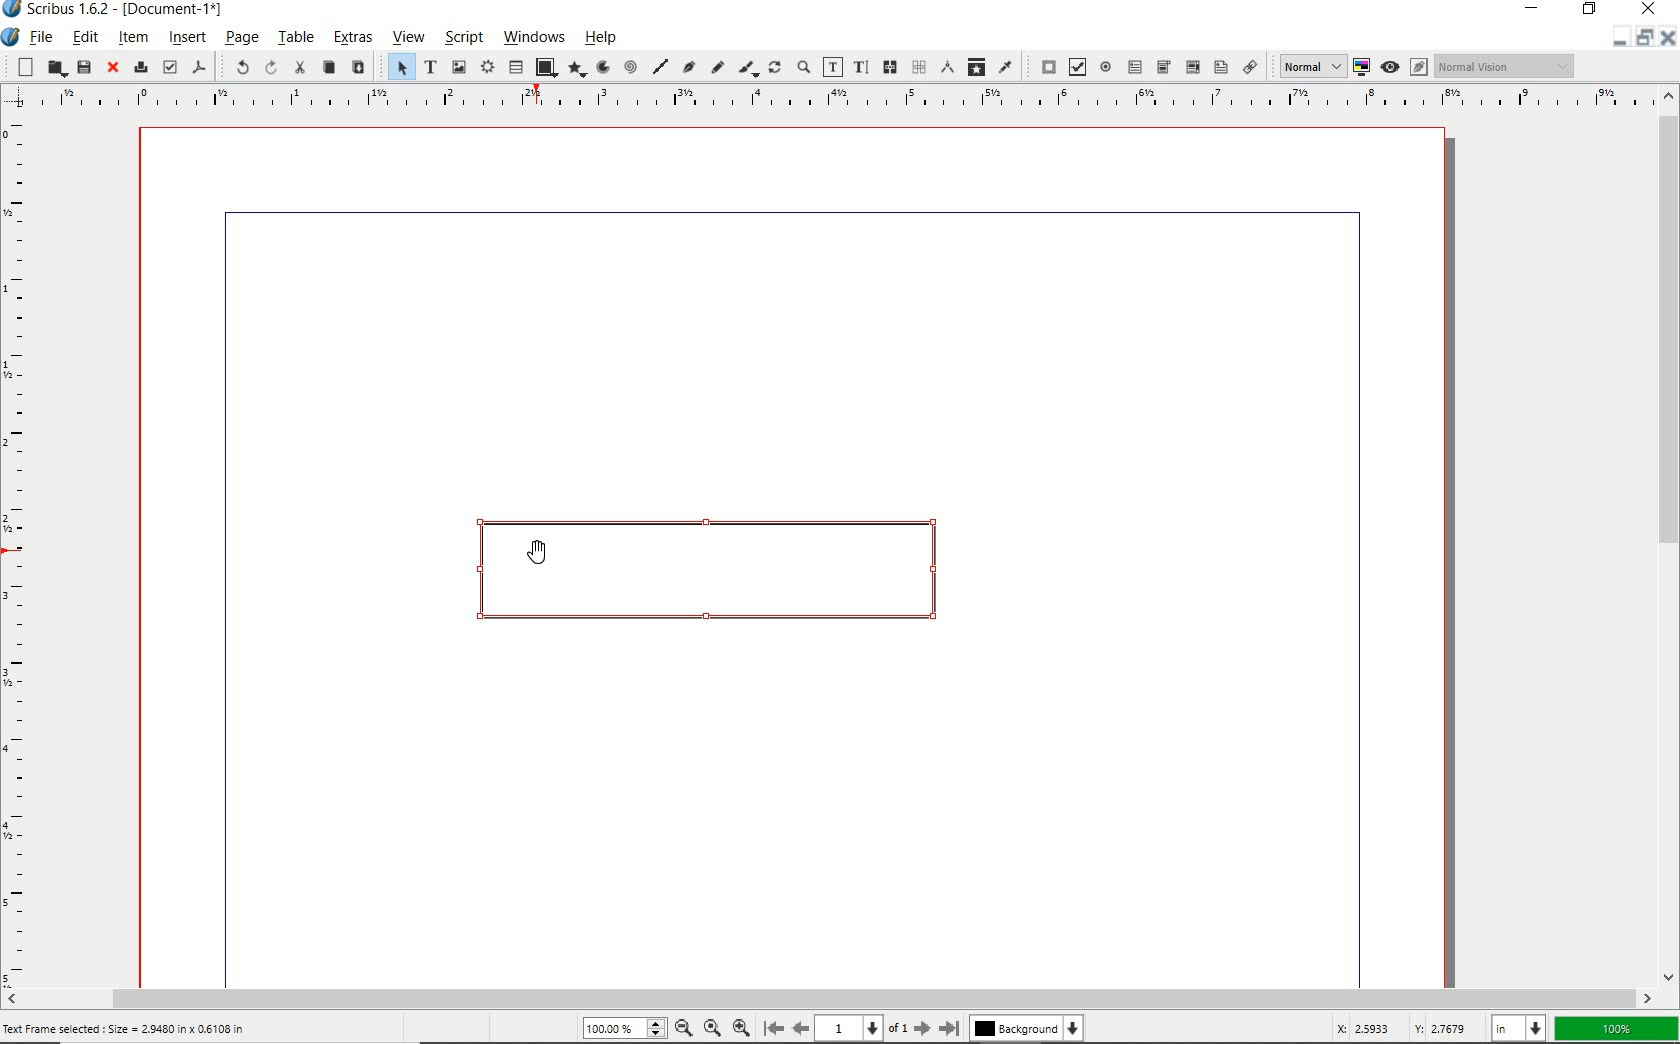  I want to click on First page, so click(772, 1029).